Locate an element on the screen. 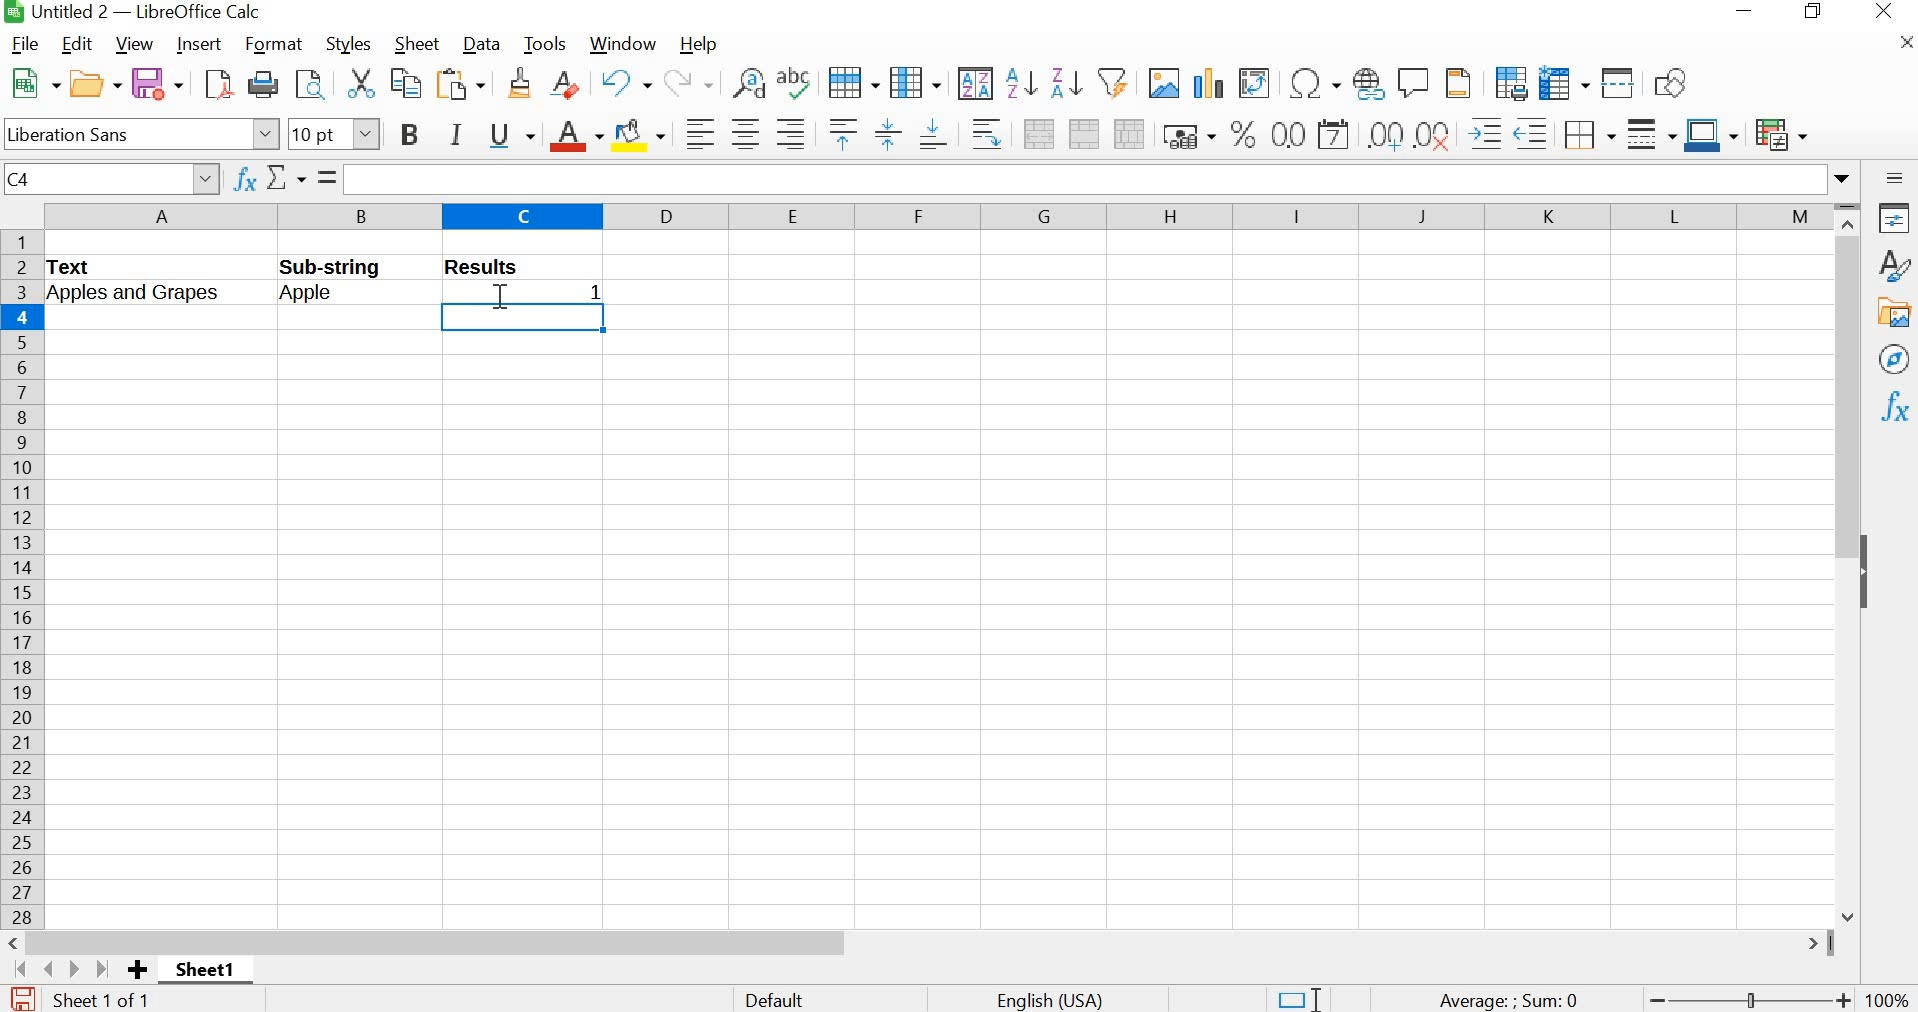 Image resolution: width=1918 pixels, height=1012 pixels. wrap text is located at coordinates (986, 134).